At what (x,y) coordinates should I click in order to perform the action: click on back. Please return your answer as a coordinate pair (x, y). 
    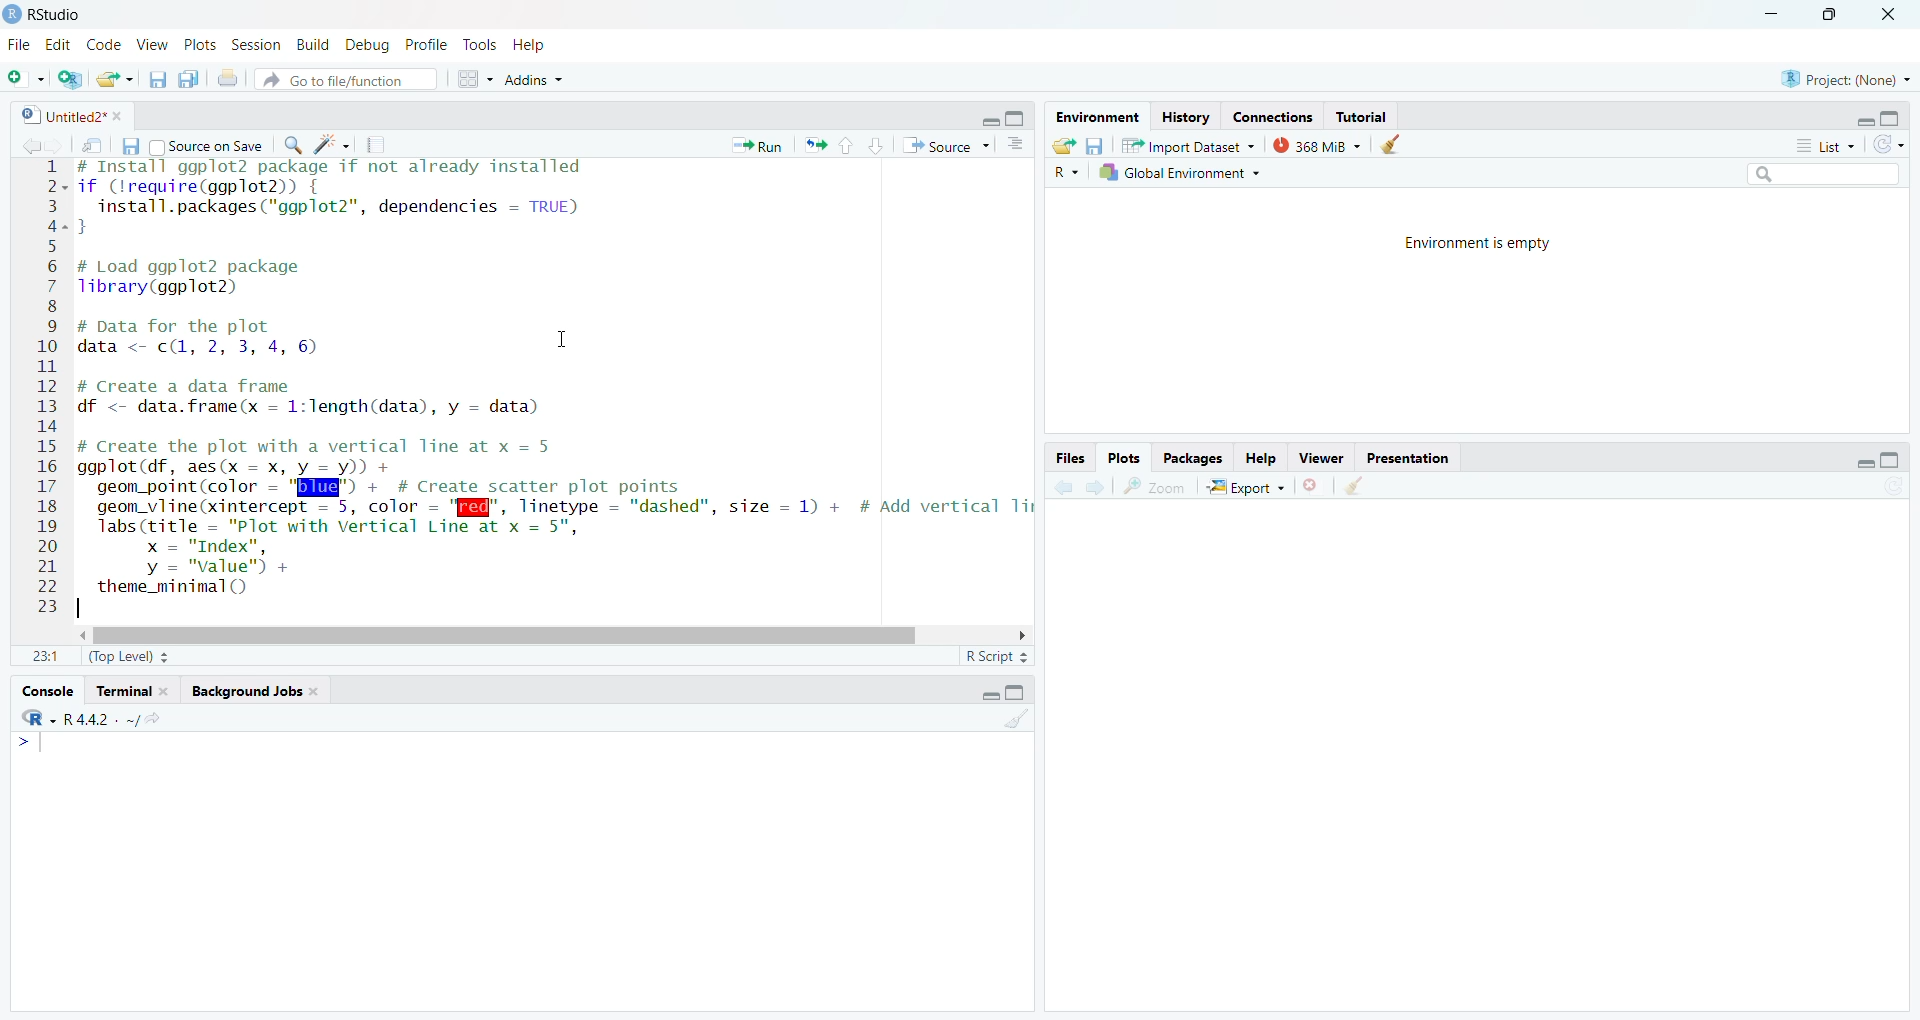
    Looking at the image, I should click on (23, 145).